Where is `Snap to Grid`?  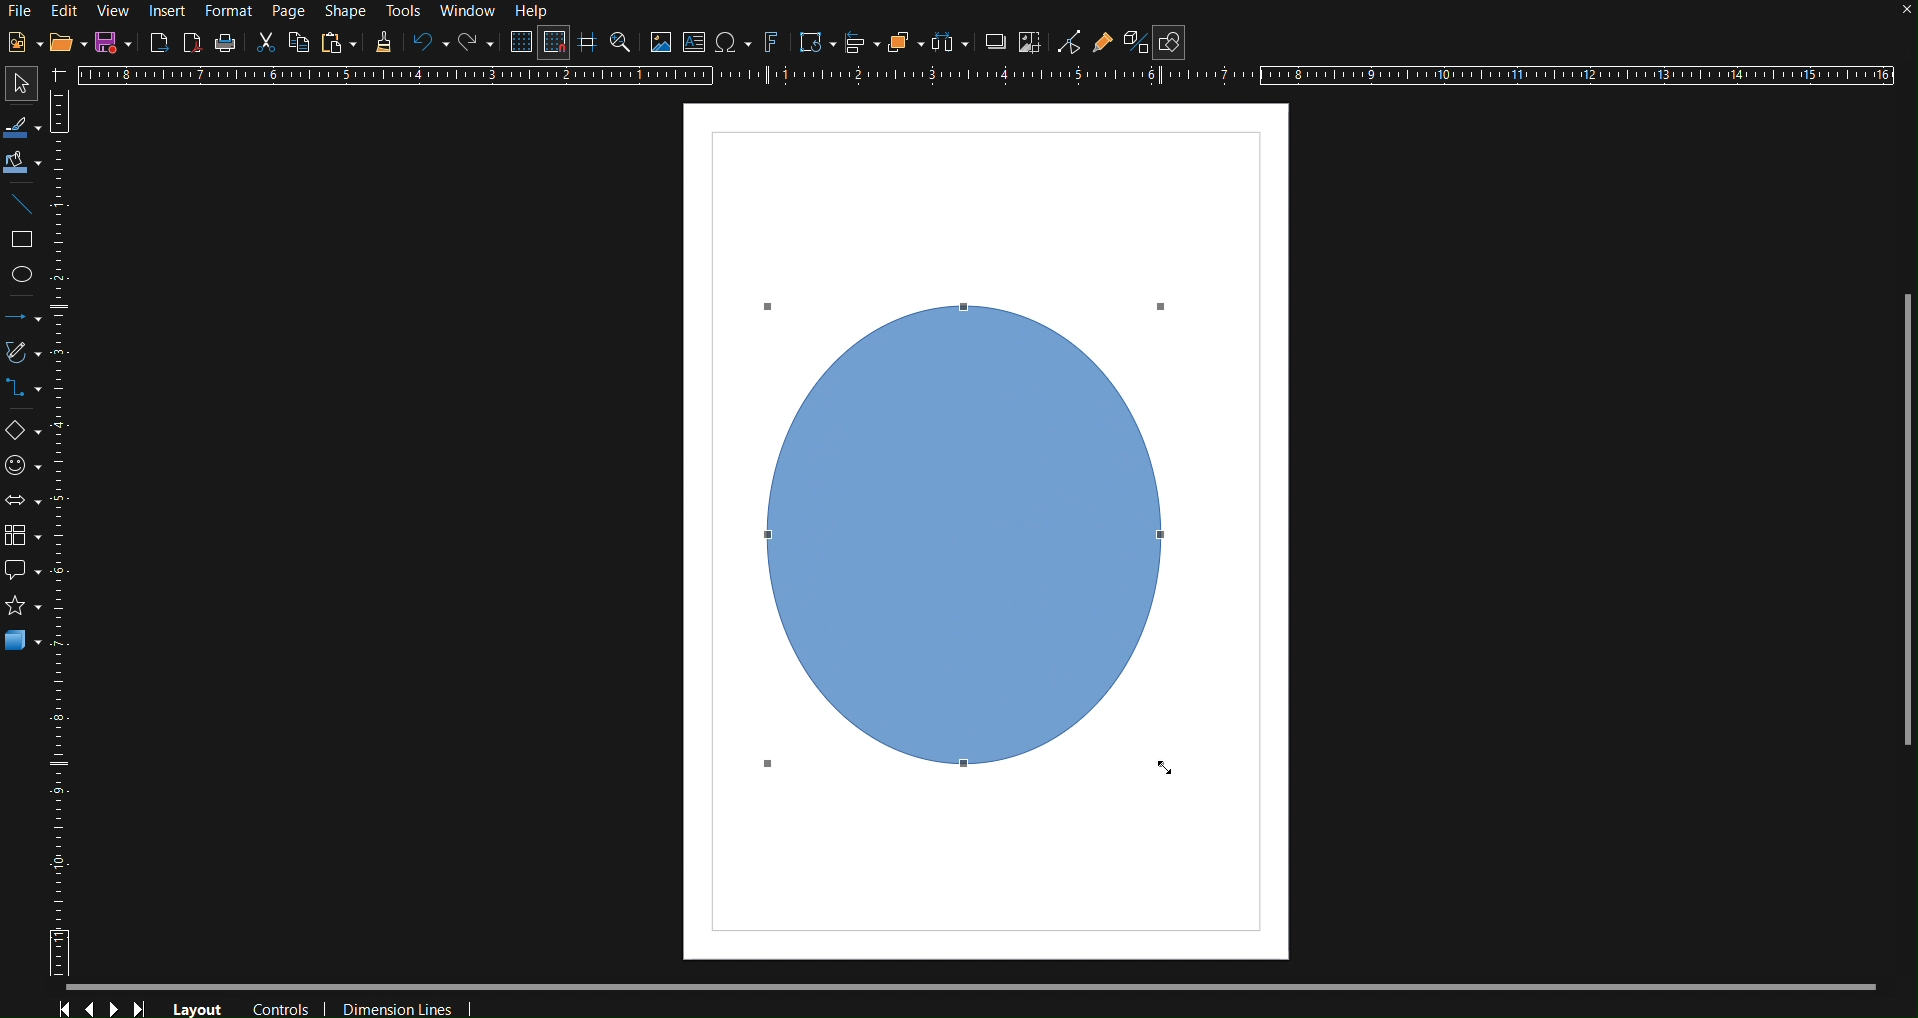 Snap to Grid is located at coordinates (554, 44).